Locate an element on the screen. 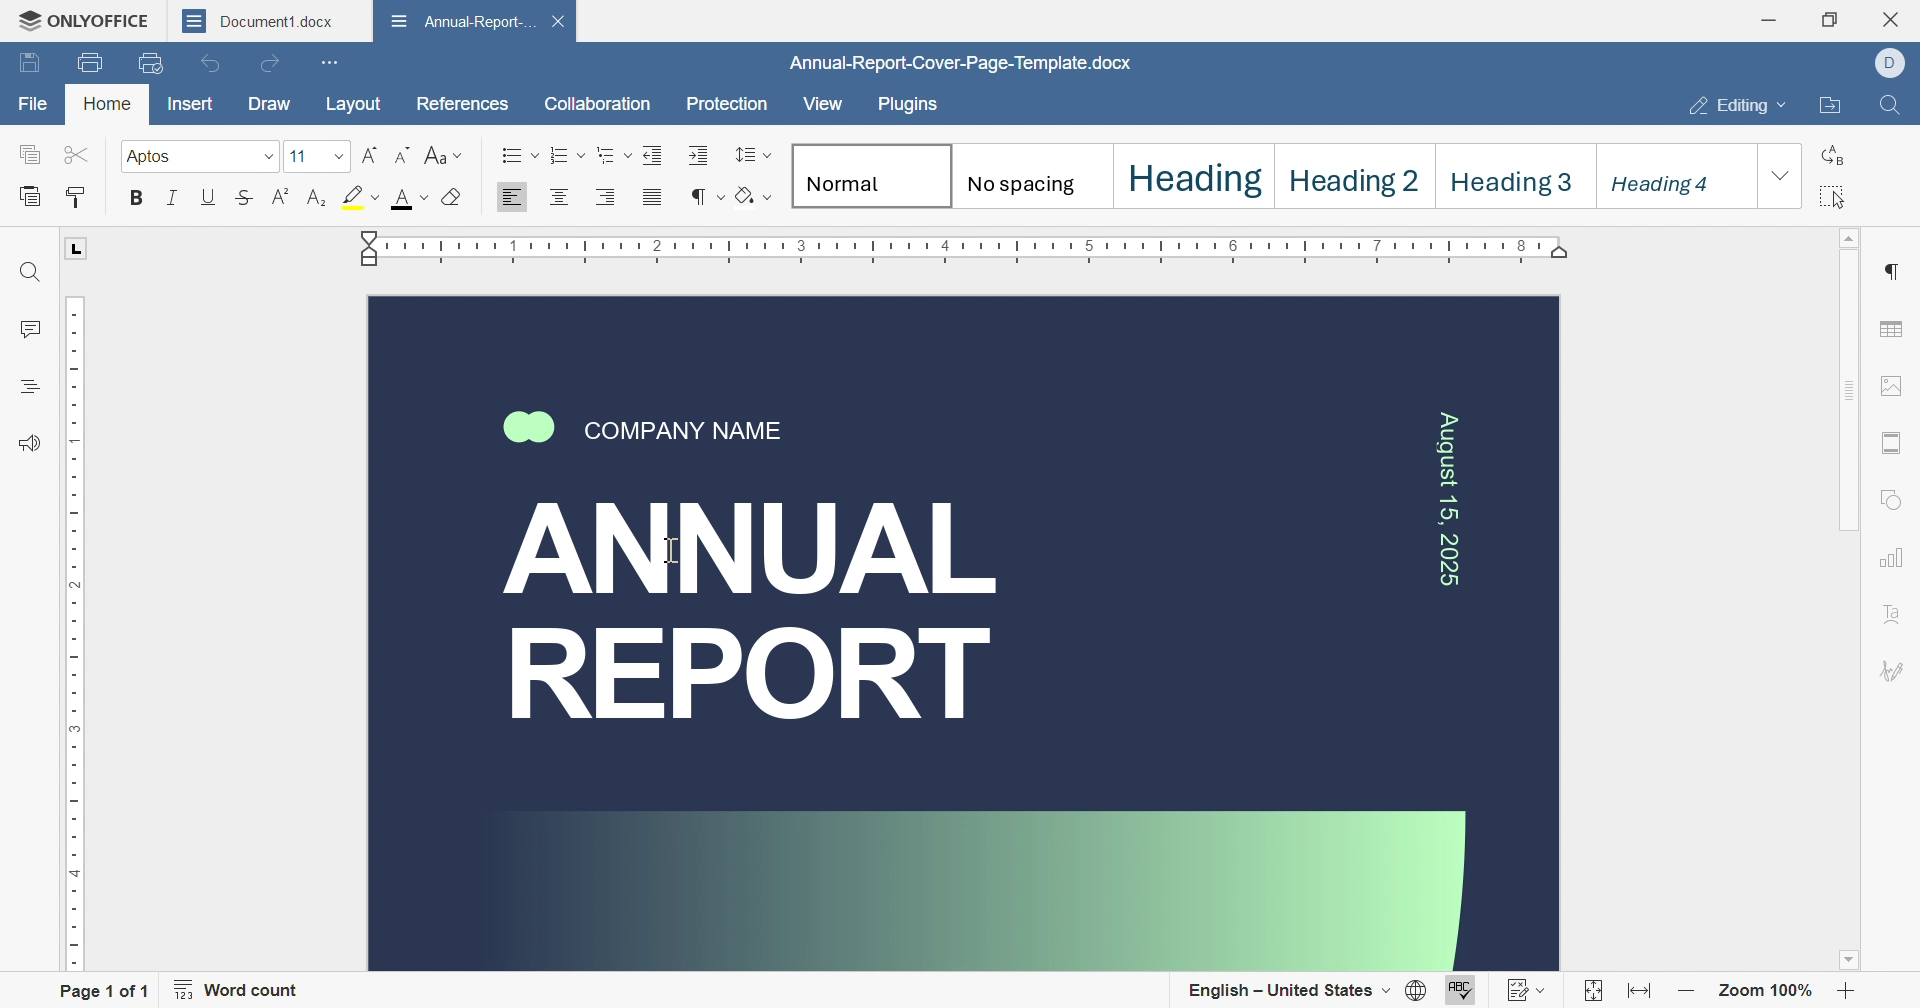 This screenshot has width=1920, height=1008. english - united states is located at coordinates (1289, 991).